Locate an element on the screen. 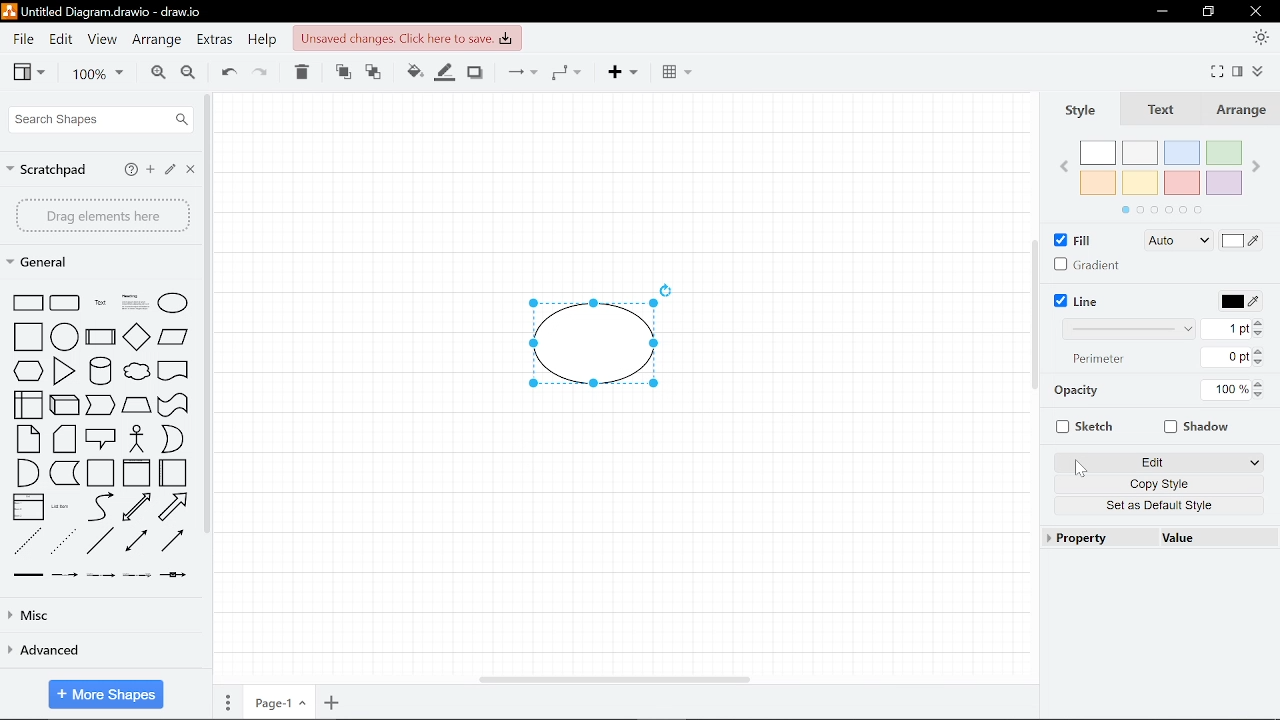 Image resolution: width=1280 pixels, height=720 pixels. Pages is located at coordinates (226, 703).